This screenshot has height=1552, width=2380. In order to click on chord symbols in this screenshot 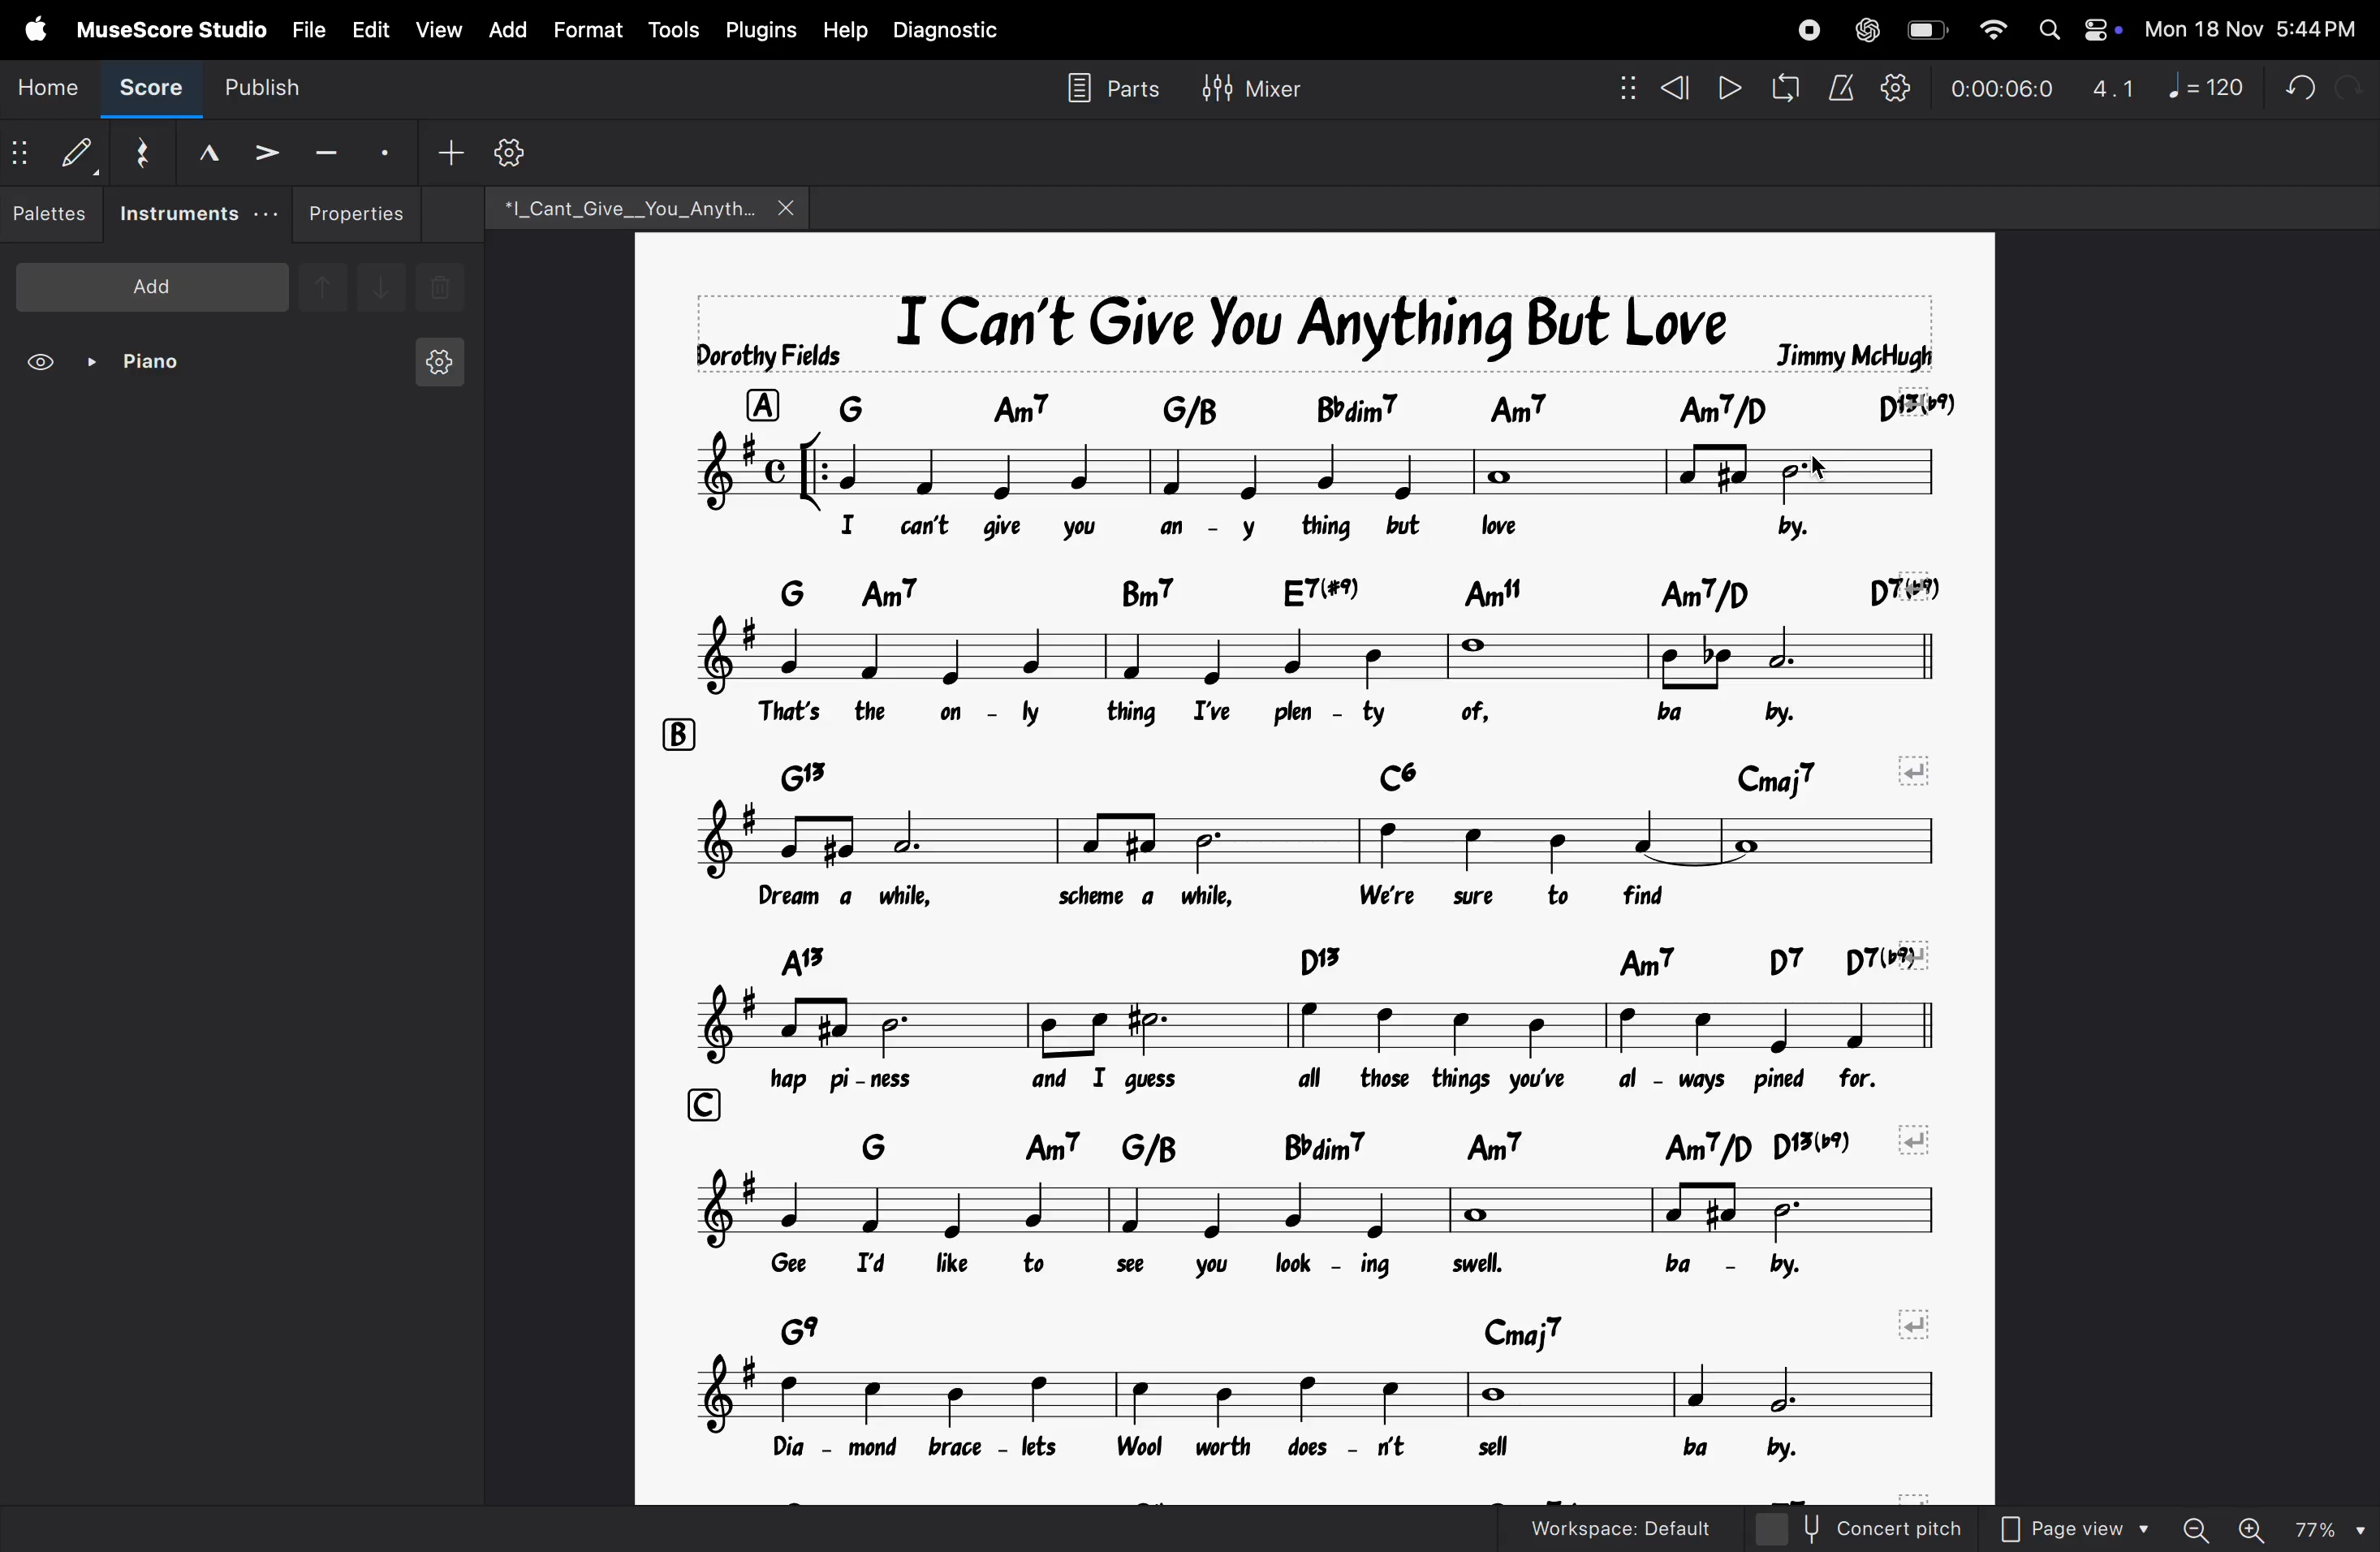, I will do `click(1339, 1325)`.